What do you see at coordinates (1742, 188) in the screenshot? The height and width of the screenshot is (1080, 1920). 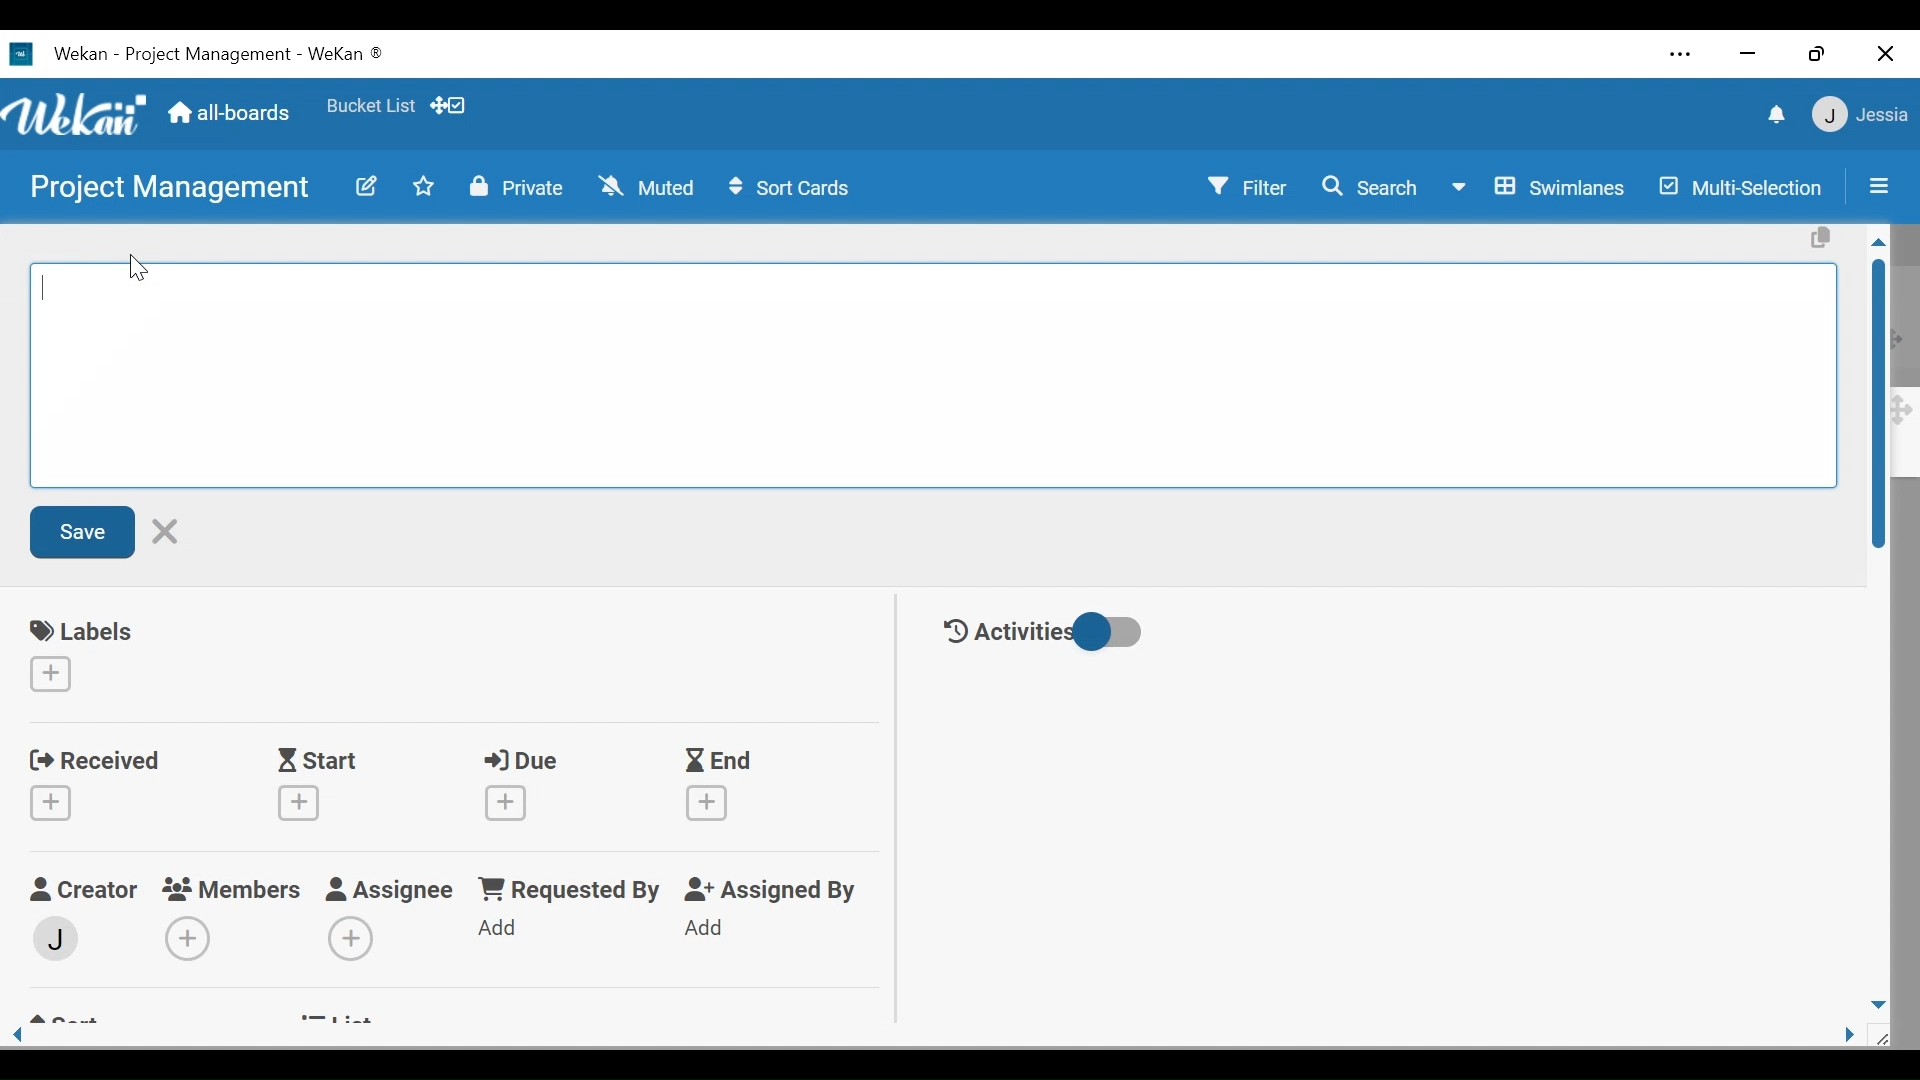 I see `Multi-Selection` at bounding box center [1742, 188].